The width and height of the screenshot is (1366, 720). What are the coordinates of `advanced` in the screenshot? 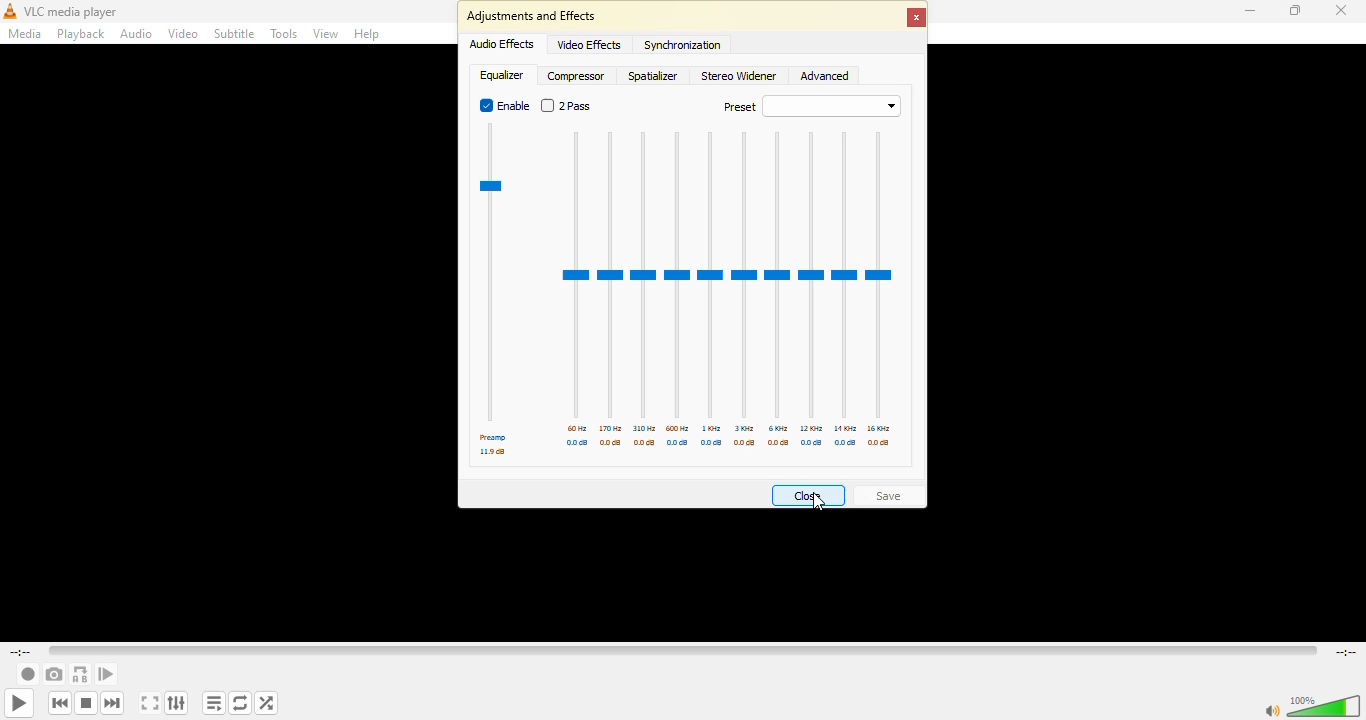 It's located at (829, 77).